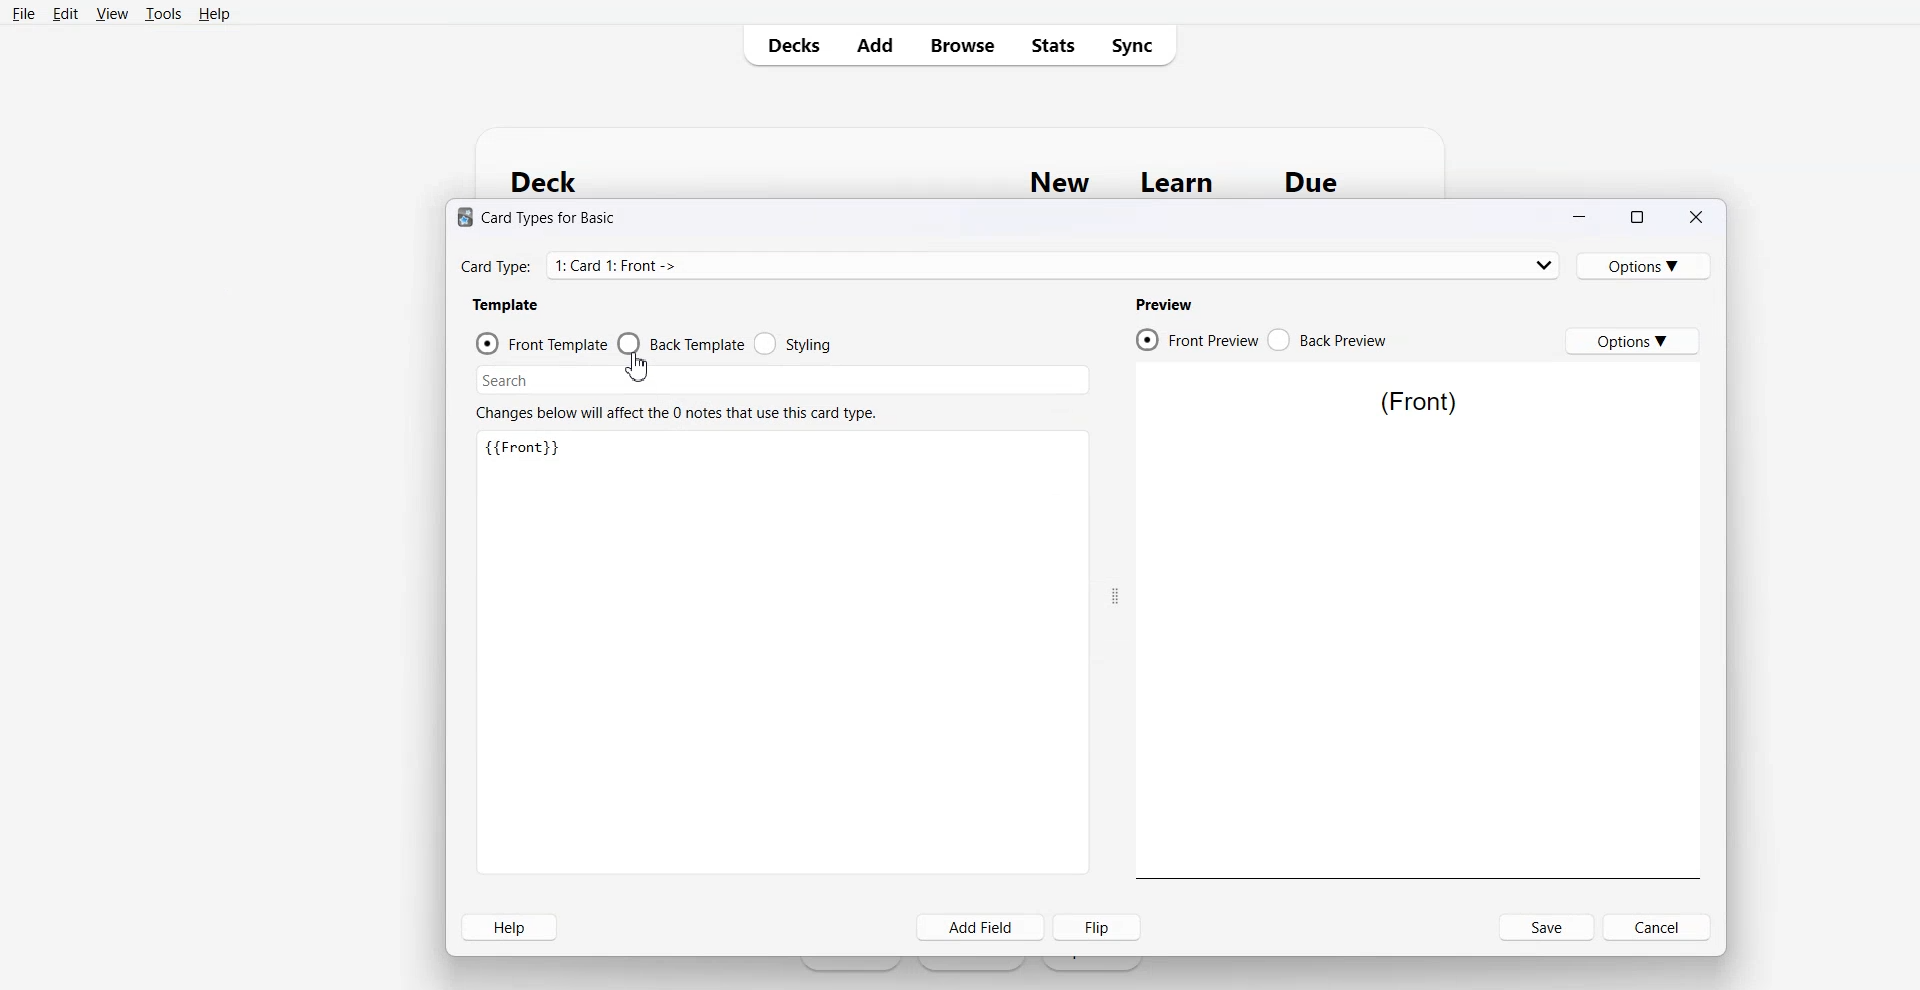 This screenshot has height=990, width=1920. Describe the element at coordinates (1198, 338) in the screenshot. I see `Front Preview` at that location.